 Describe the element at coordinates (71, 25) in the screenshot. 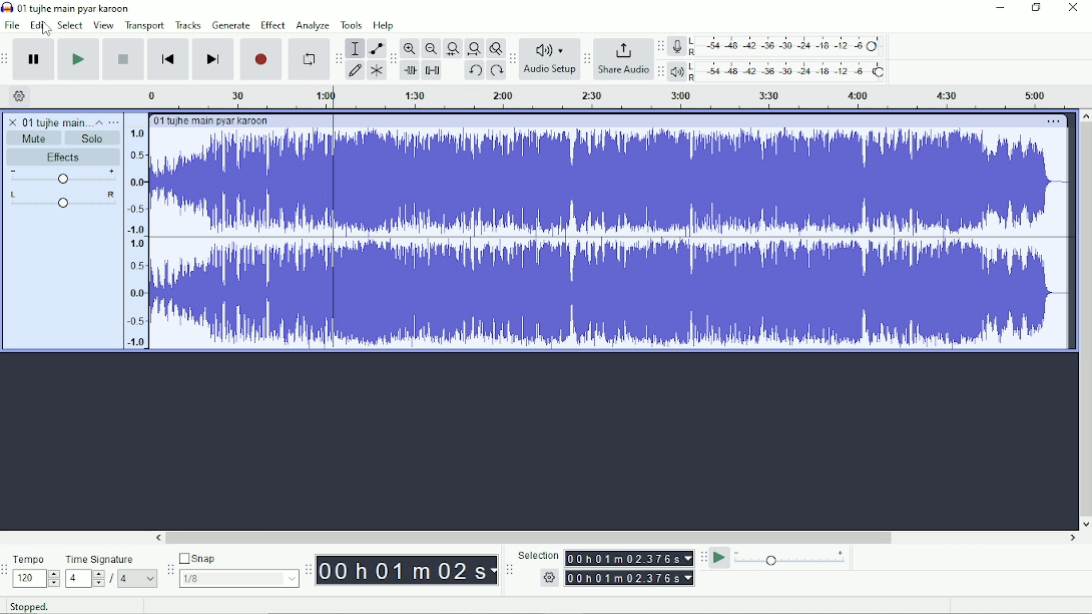

I see `Select` at that location.